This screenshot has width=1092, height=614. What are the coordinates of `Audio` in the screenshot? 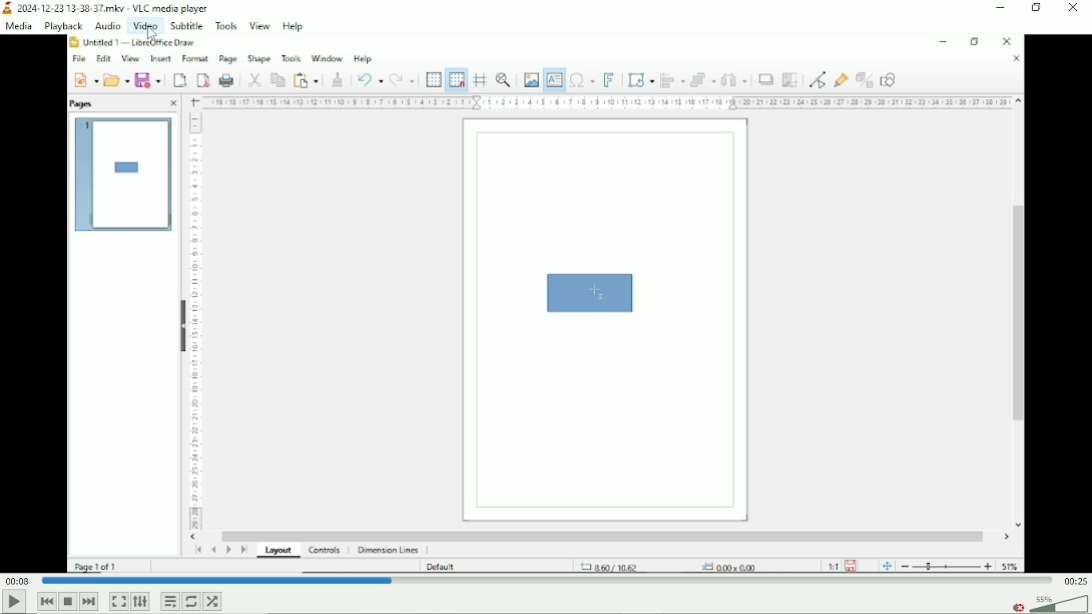 It's located at (108, 26).